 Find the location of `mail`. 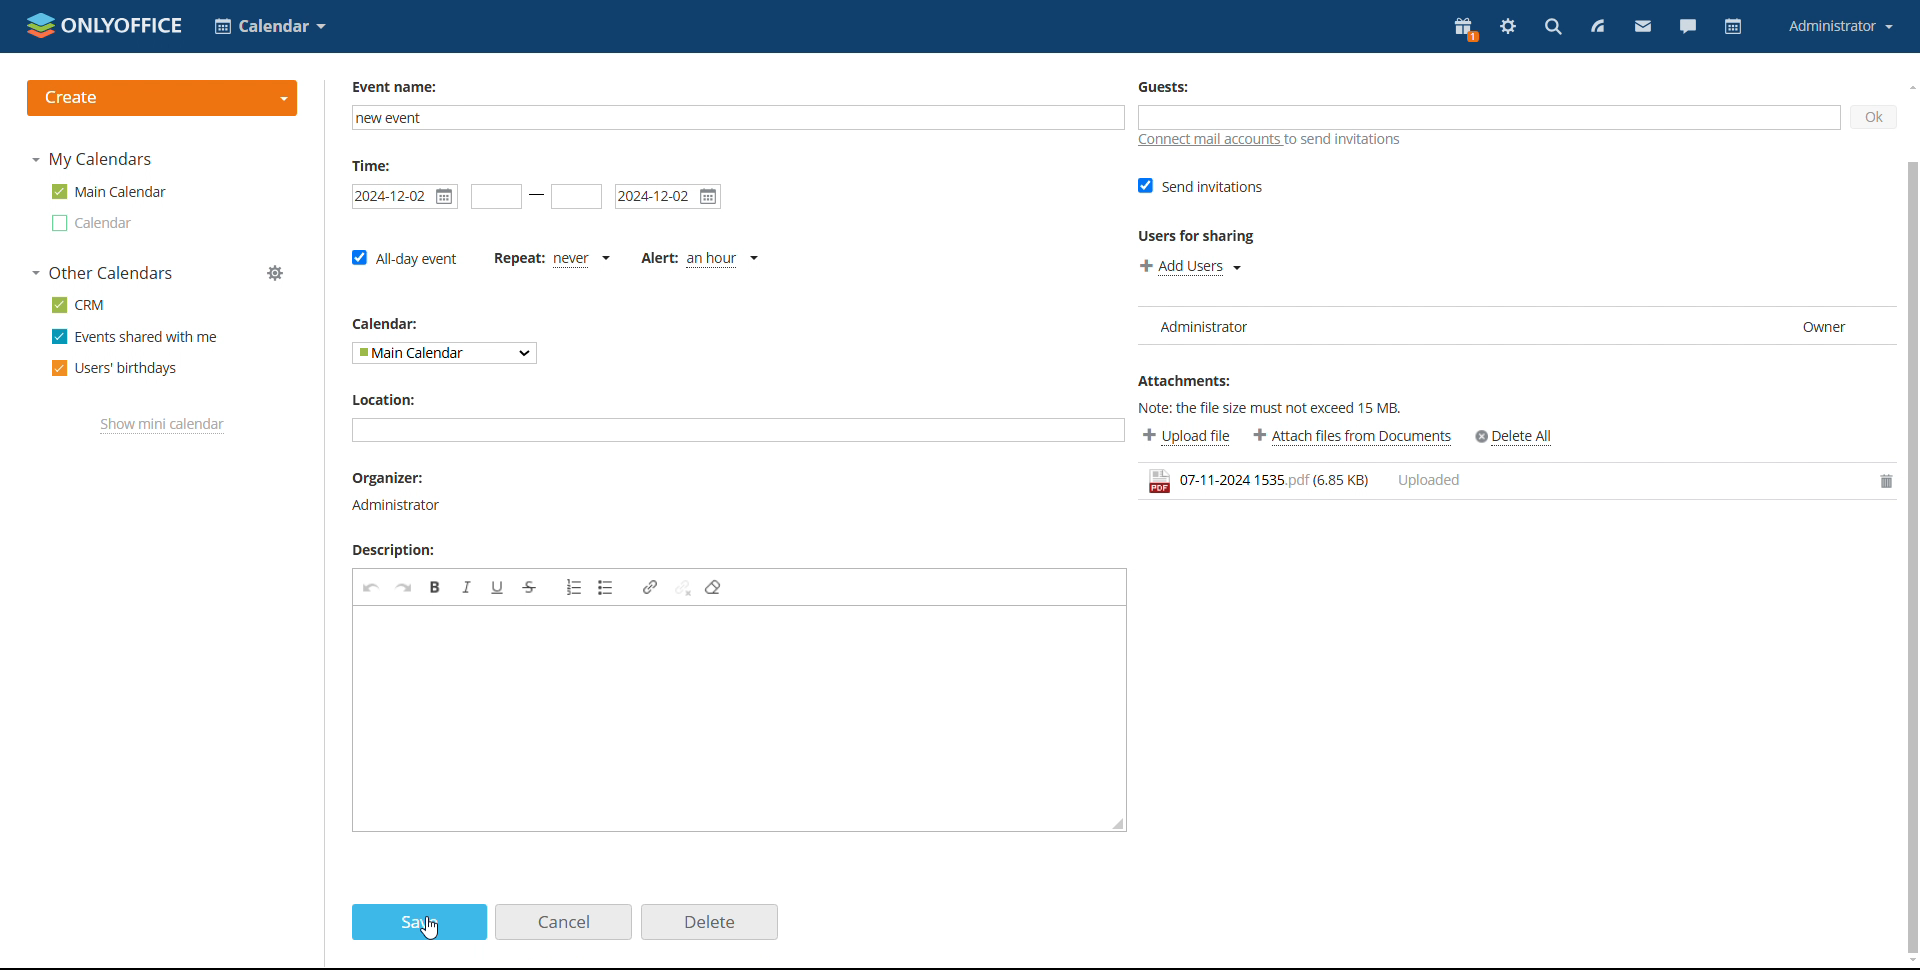

mail is located at coordinates (1643, 27).